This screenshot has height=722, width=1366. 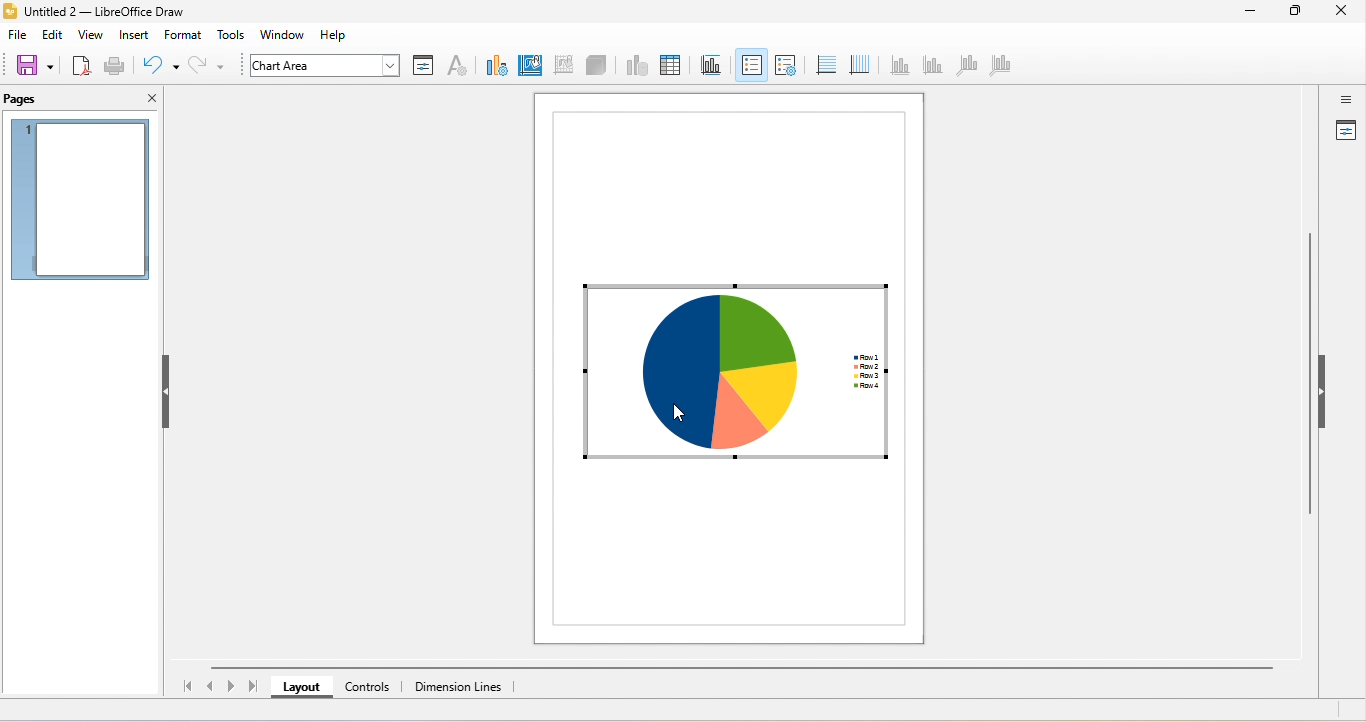 I want to click on vertical grid, so click(x=858, y=63).